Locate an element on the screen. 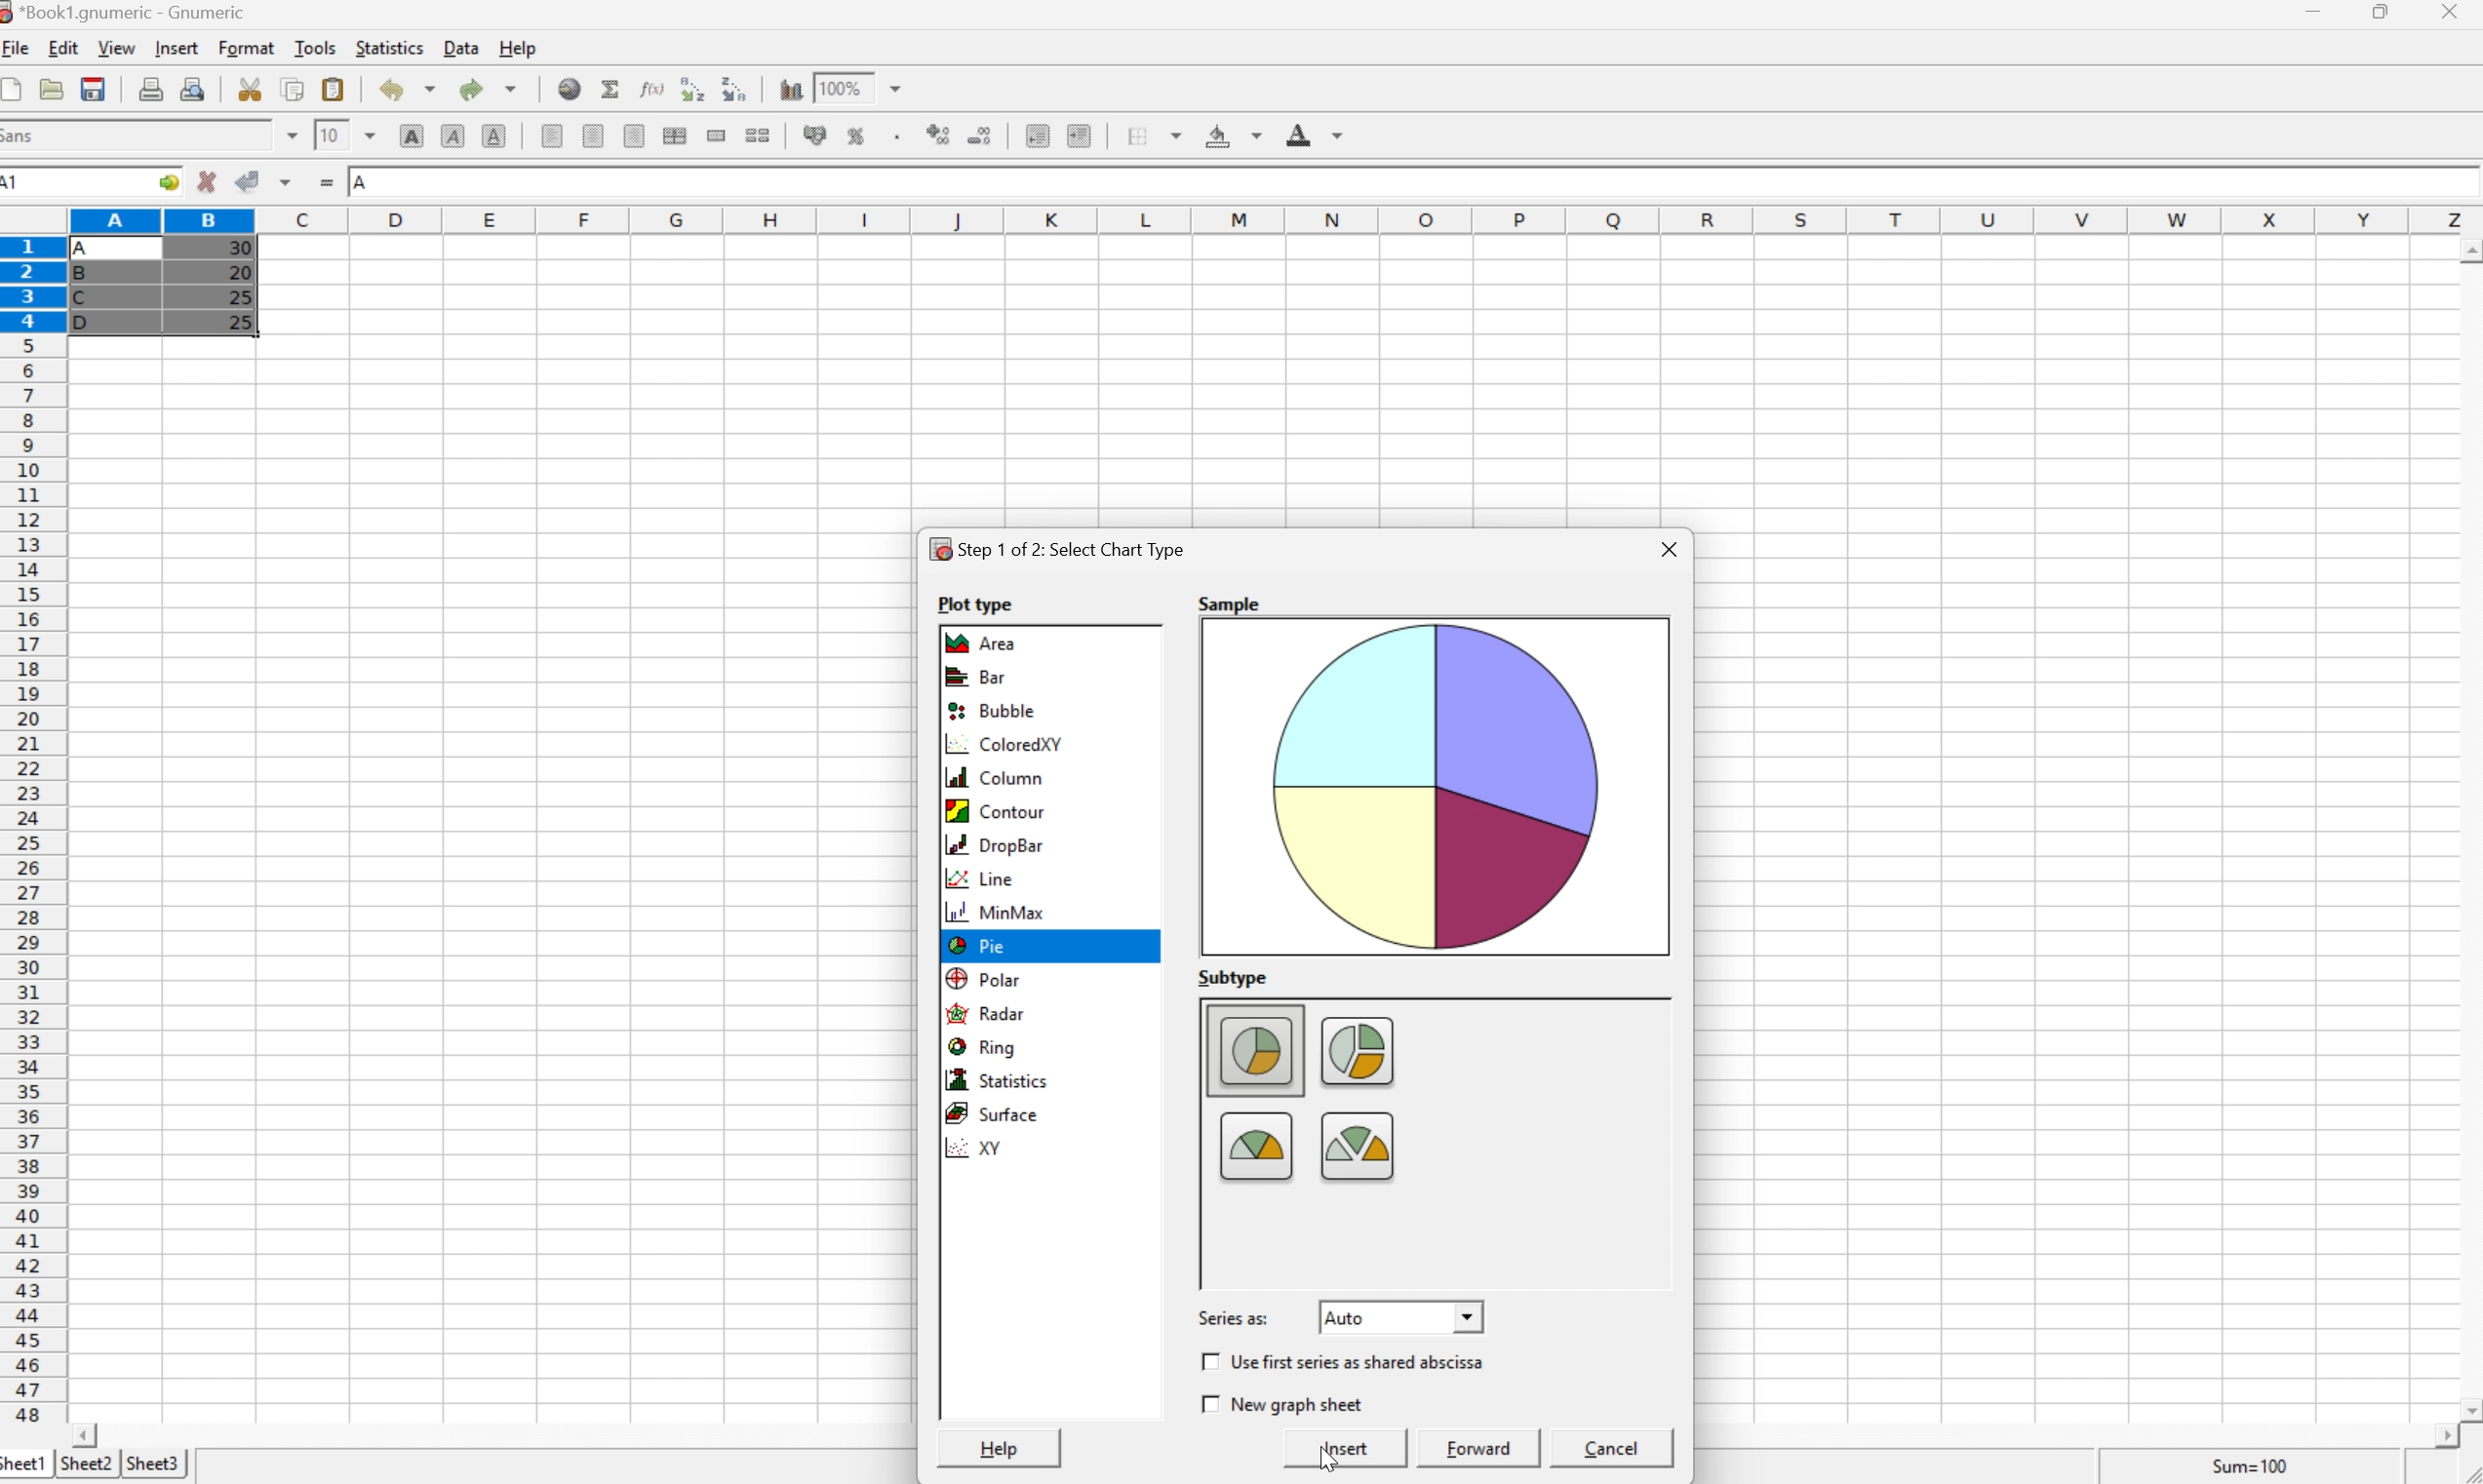 This screenshot has height=1484, width=2483. Drop Down is located at coordinates (371, 134).